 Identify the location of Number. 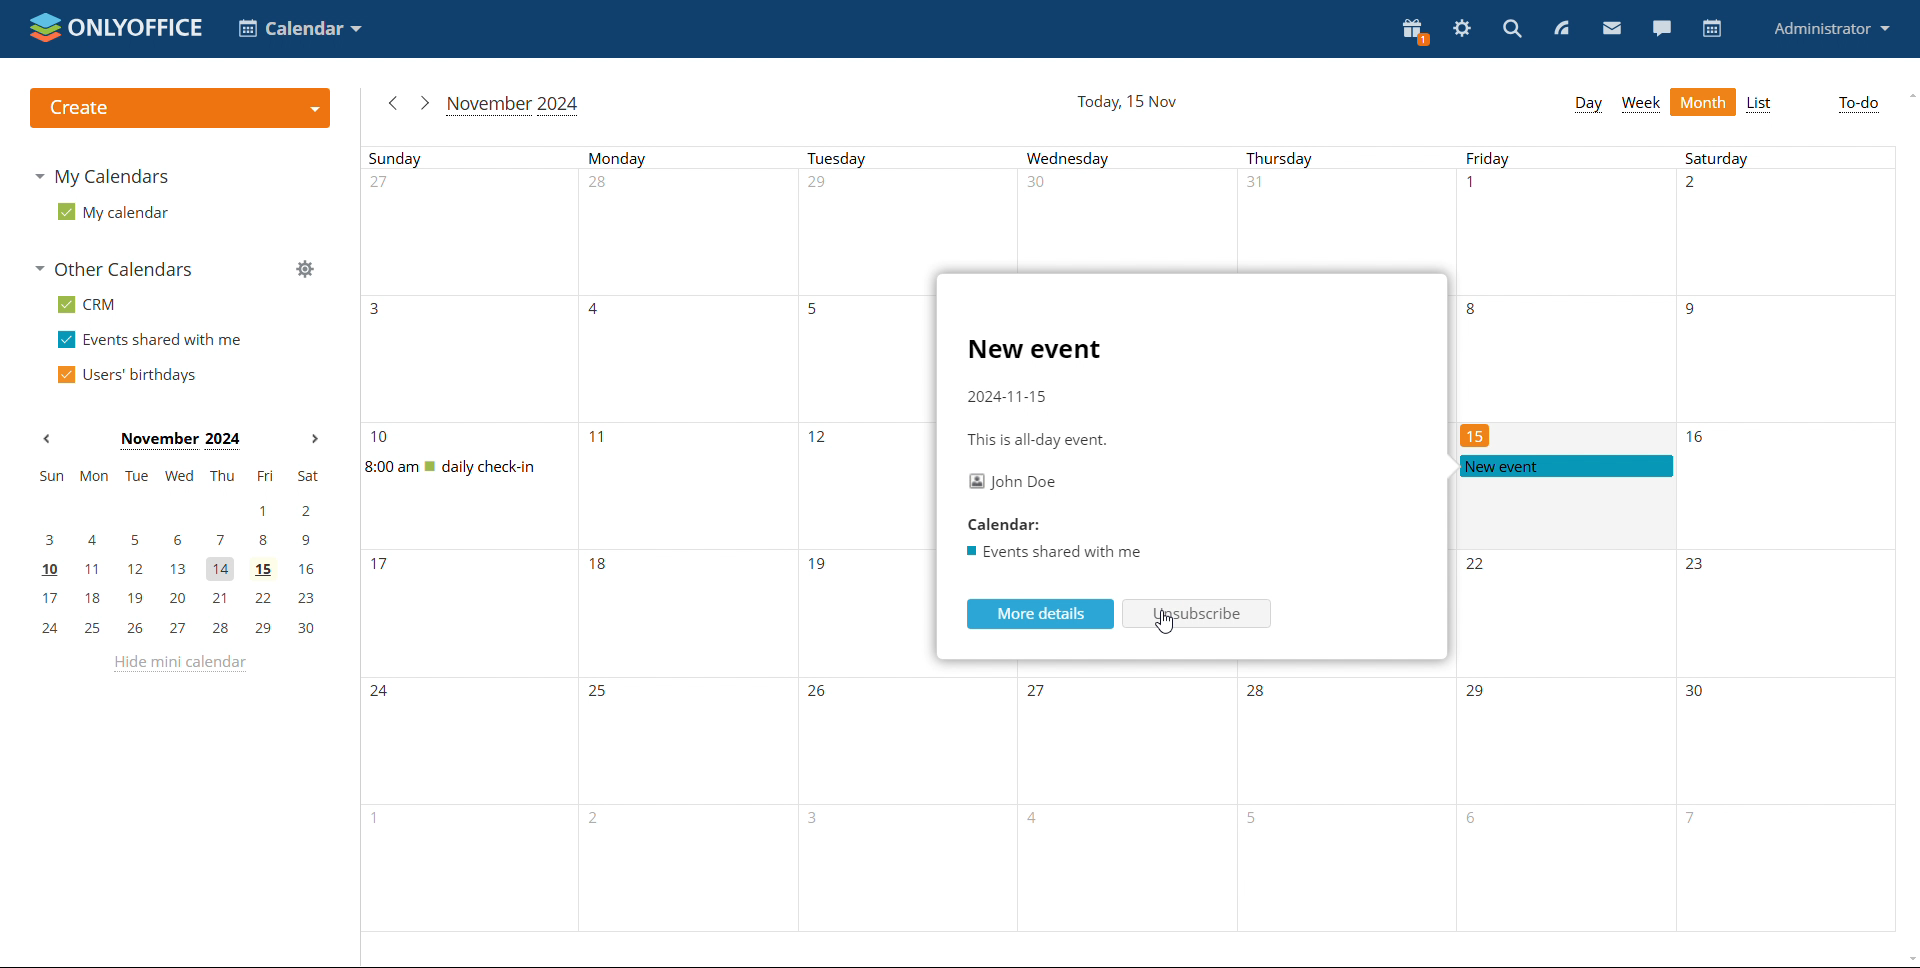
(1481, 694).